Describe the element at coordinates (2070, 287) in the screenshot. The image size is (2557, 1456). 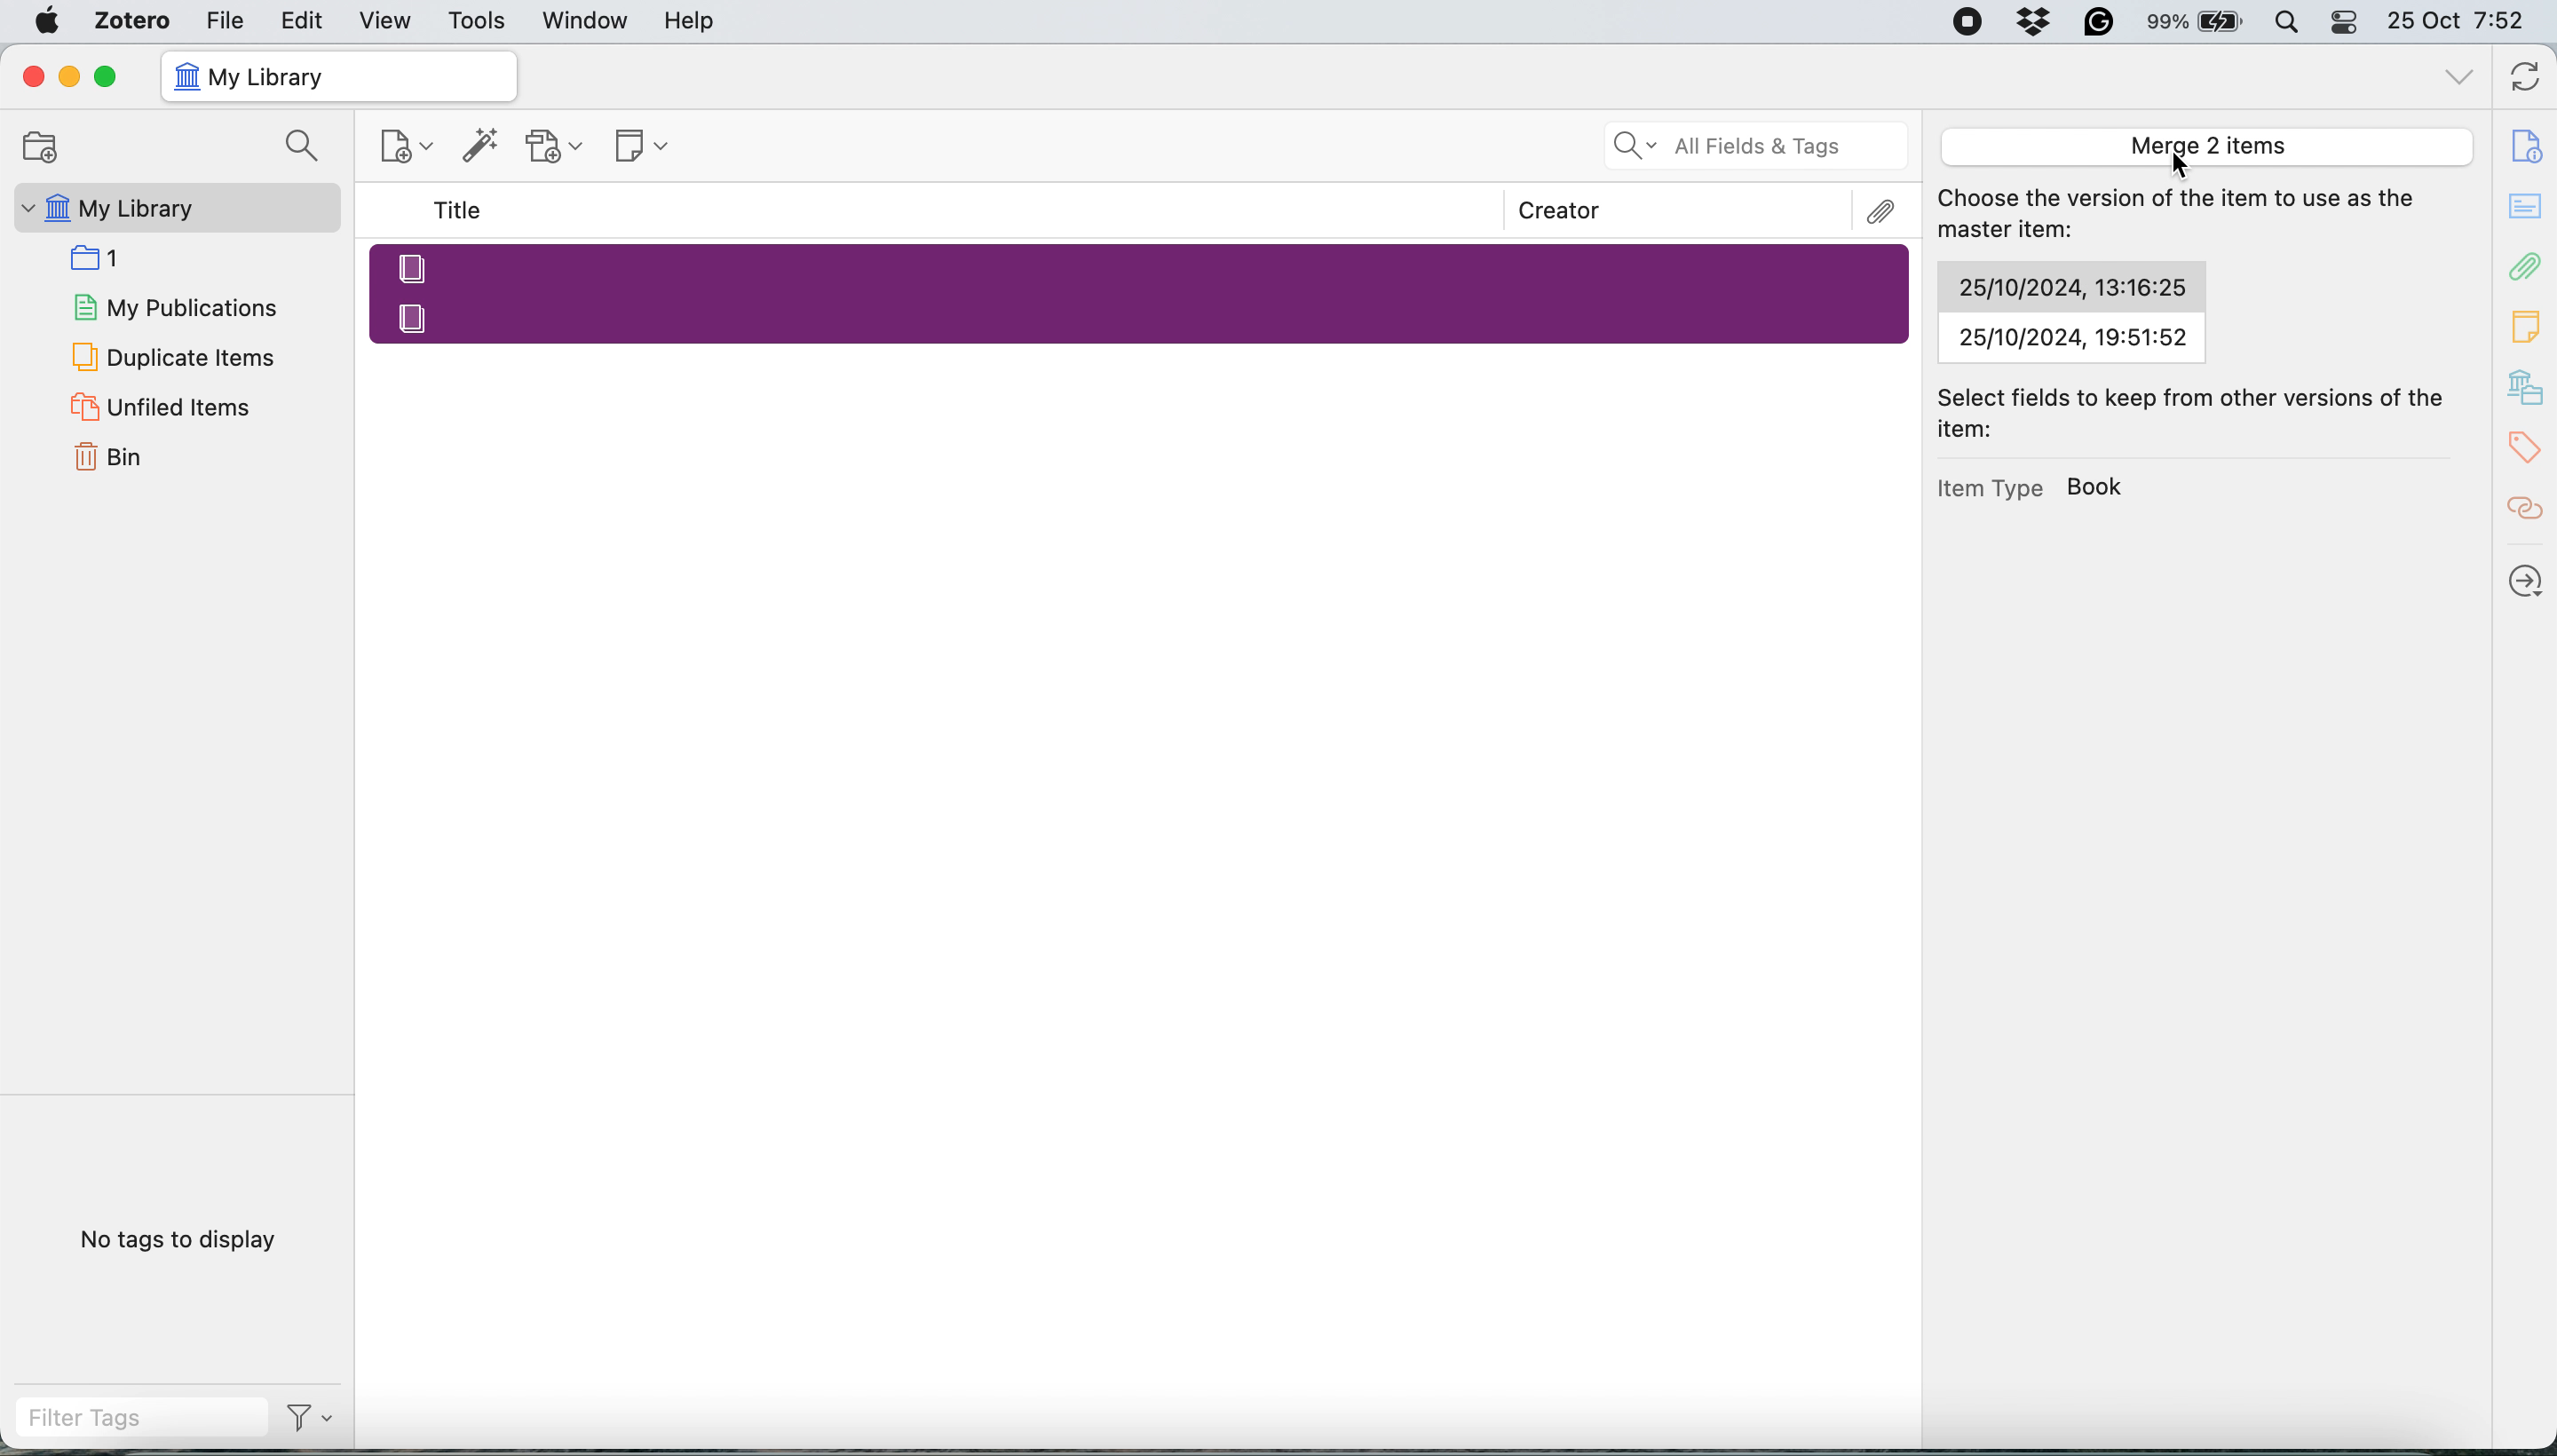
I see `25/10/2024, 13:16:25` at that location.